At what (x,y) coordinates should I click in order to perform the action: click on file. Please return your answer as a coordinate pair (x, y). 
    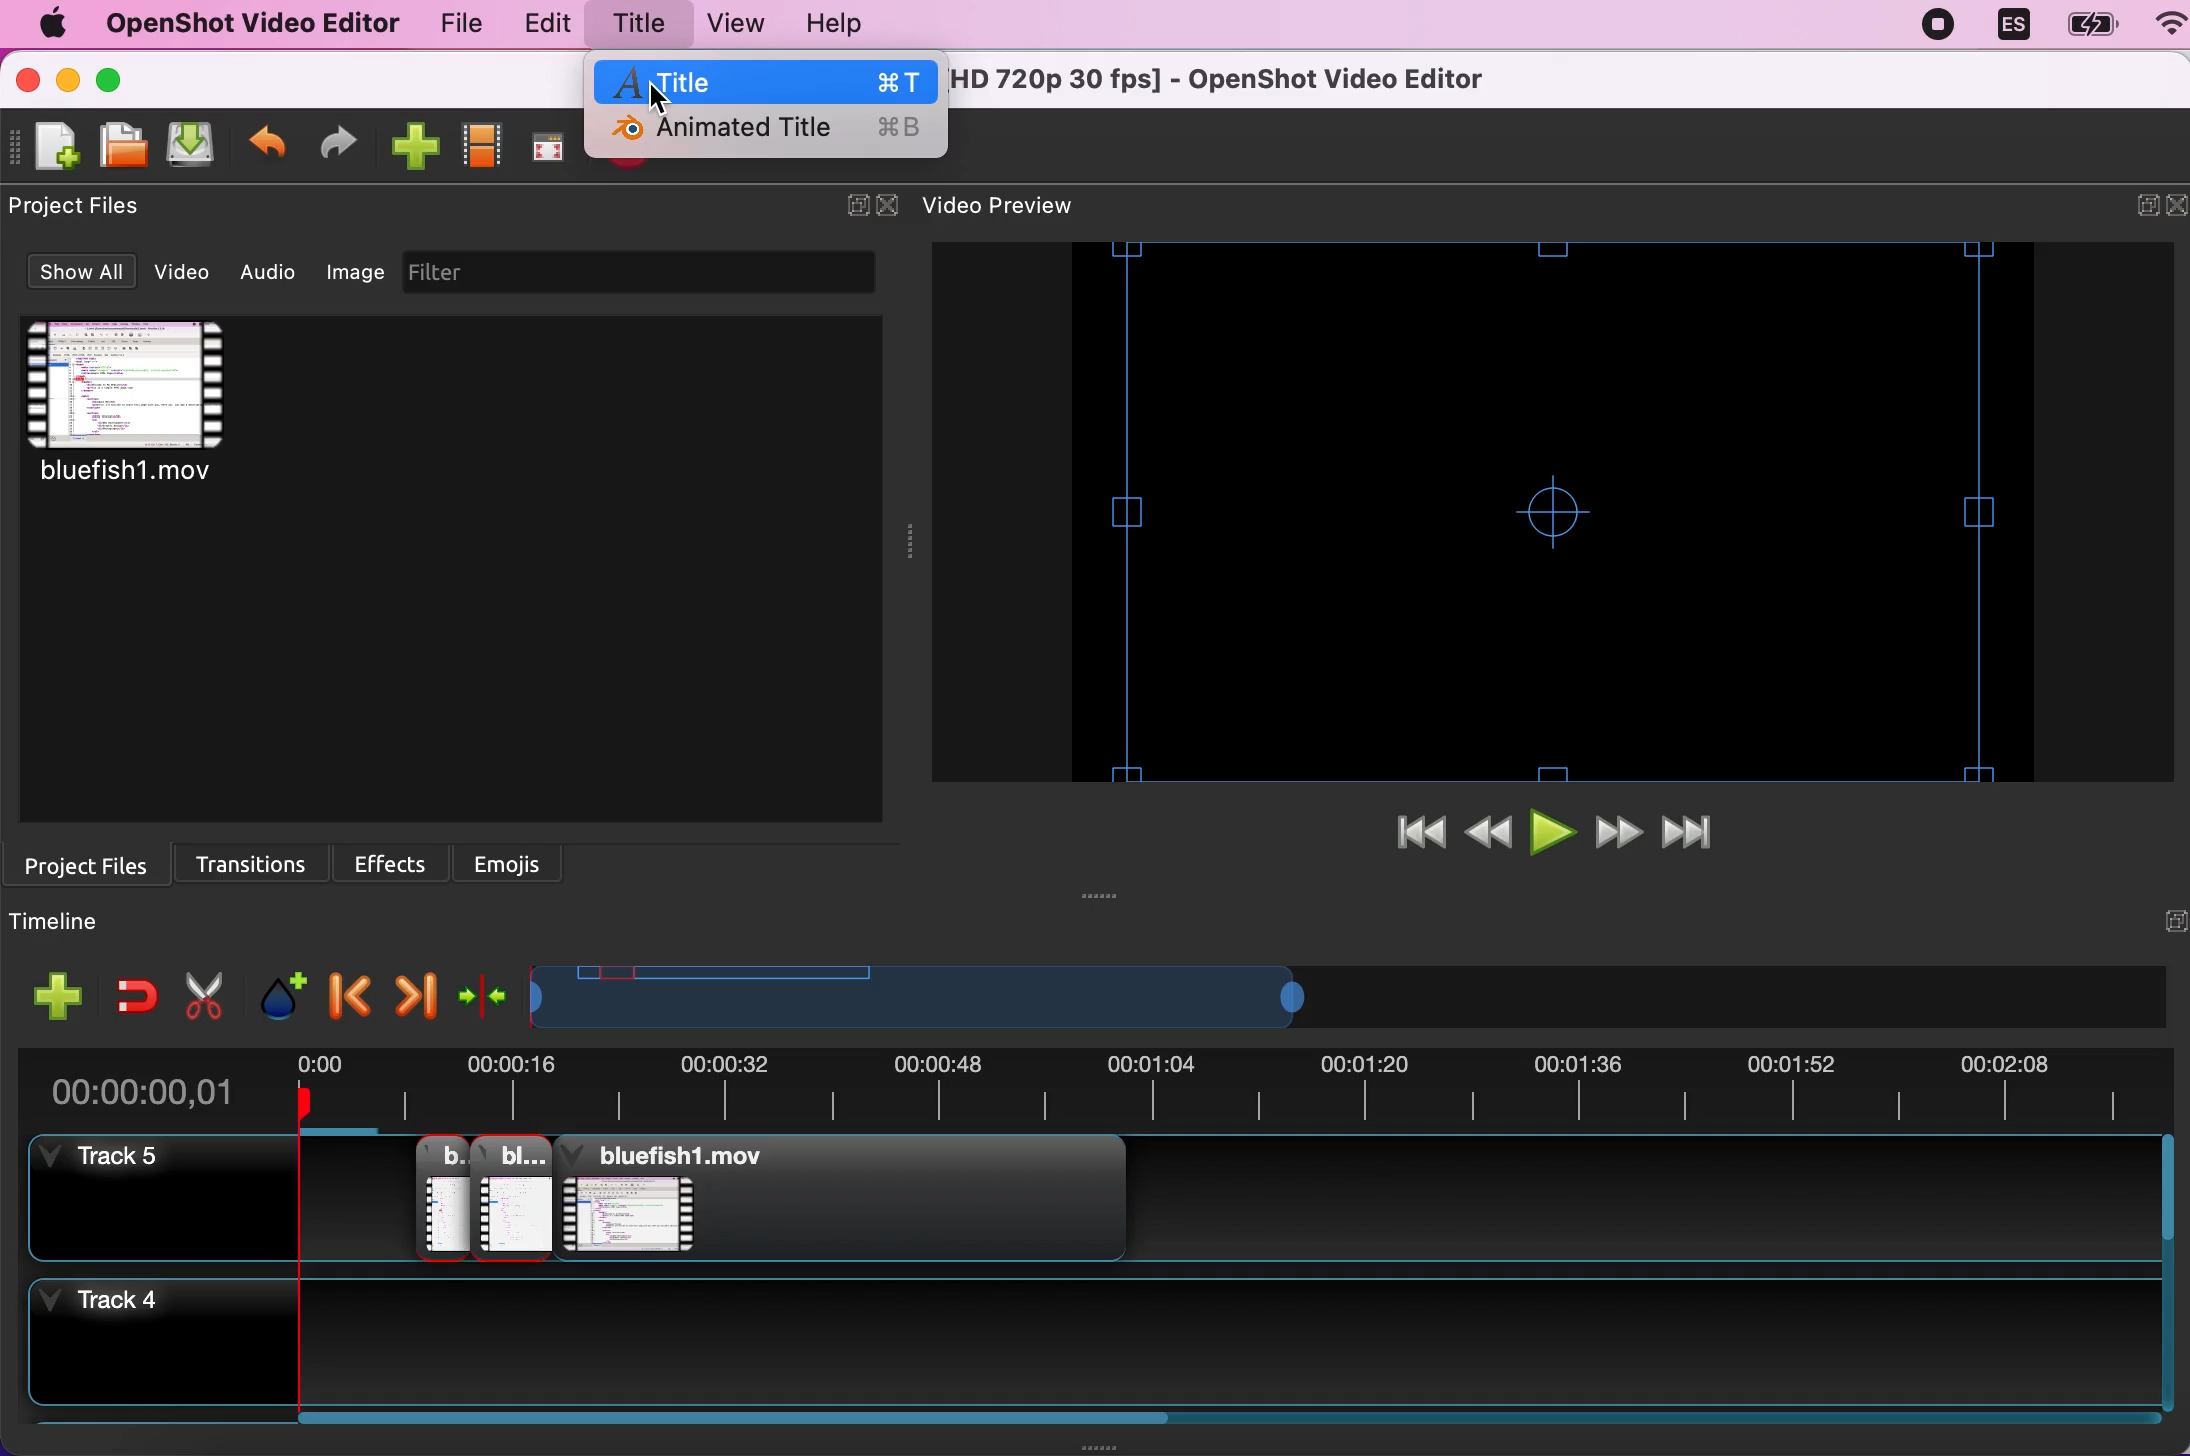
    Looking at the image, I should click on (454, 28).